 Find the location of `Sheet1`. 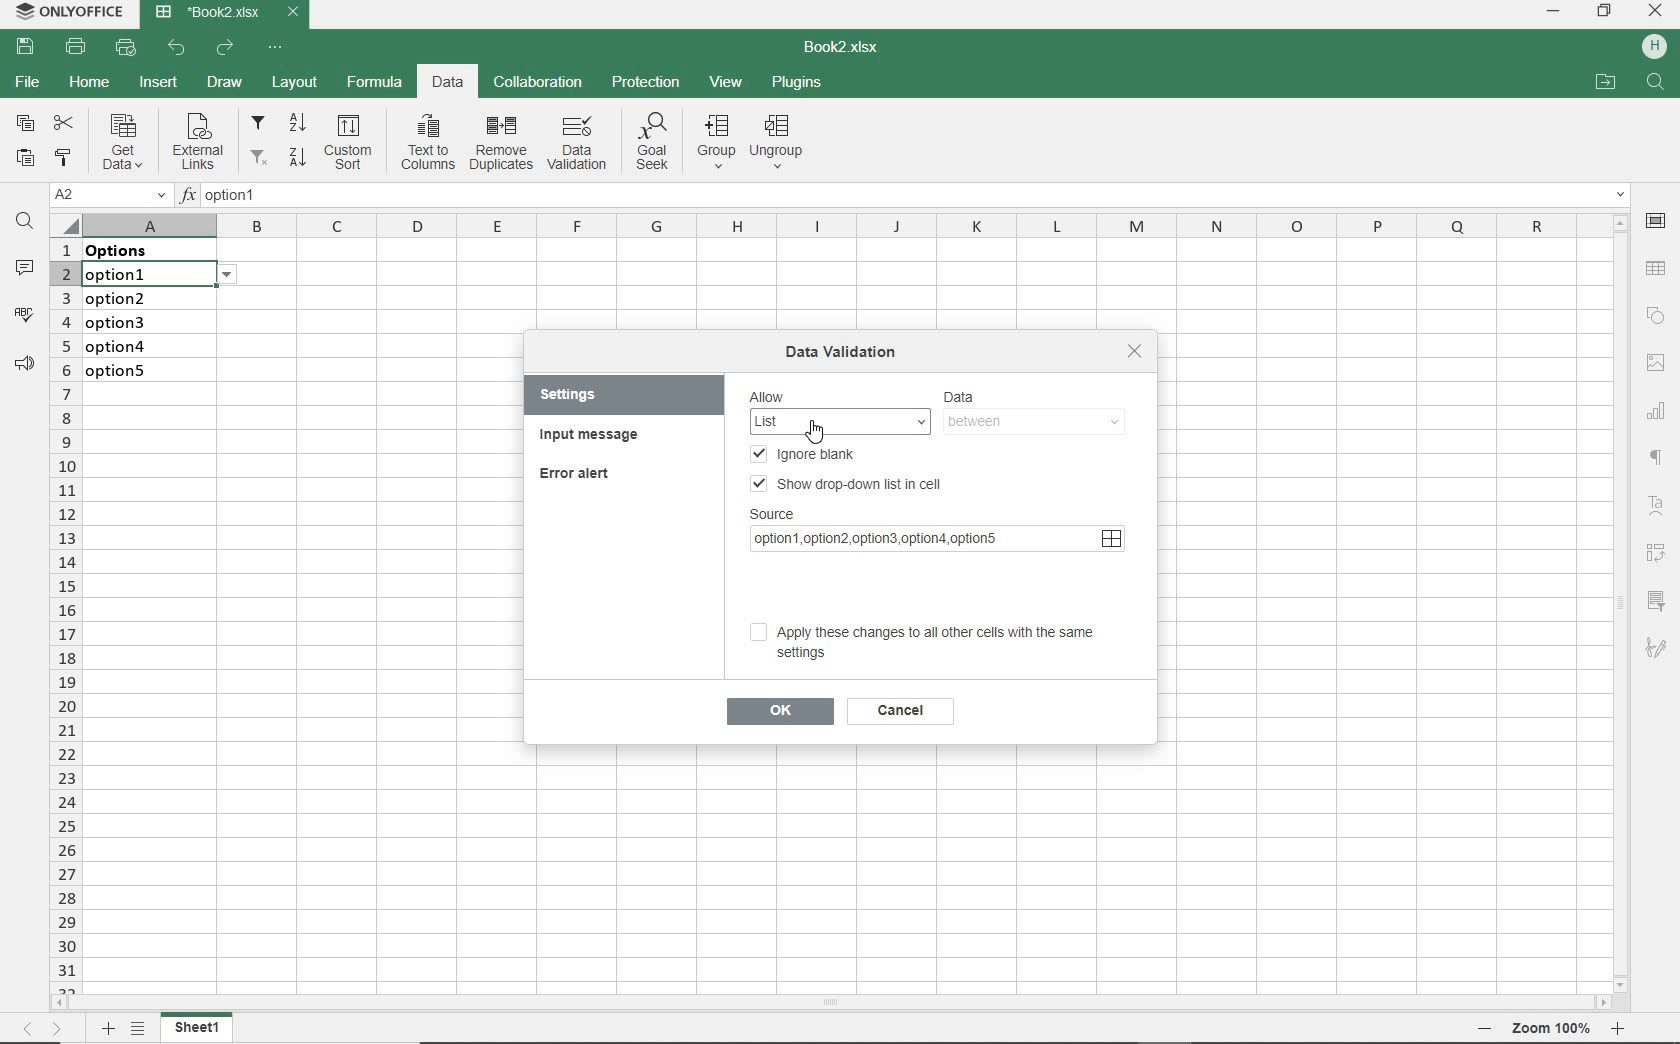

Sheet1 is located at coordinates (194, 1028).